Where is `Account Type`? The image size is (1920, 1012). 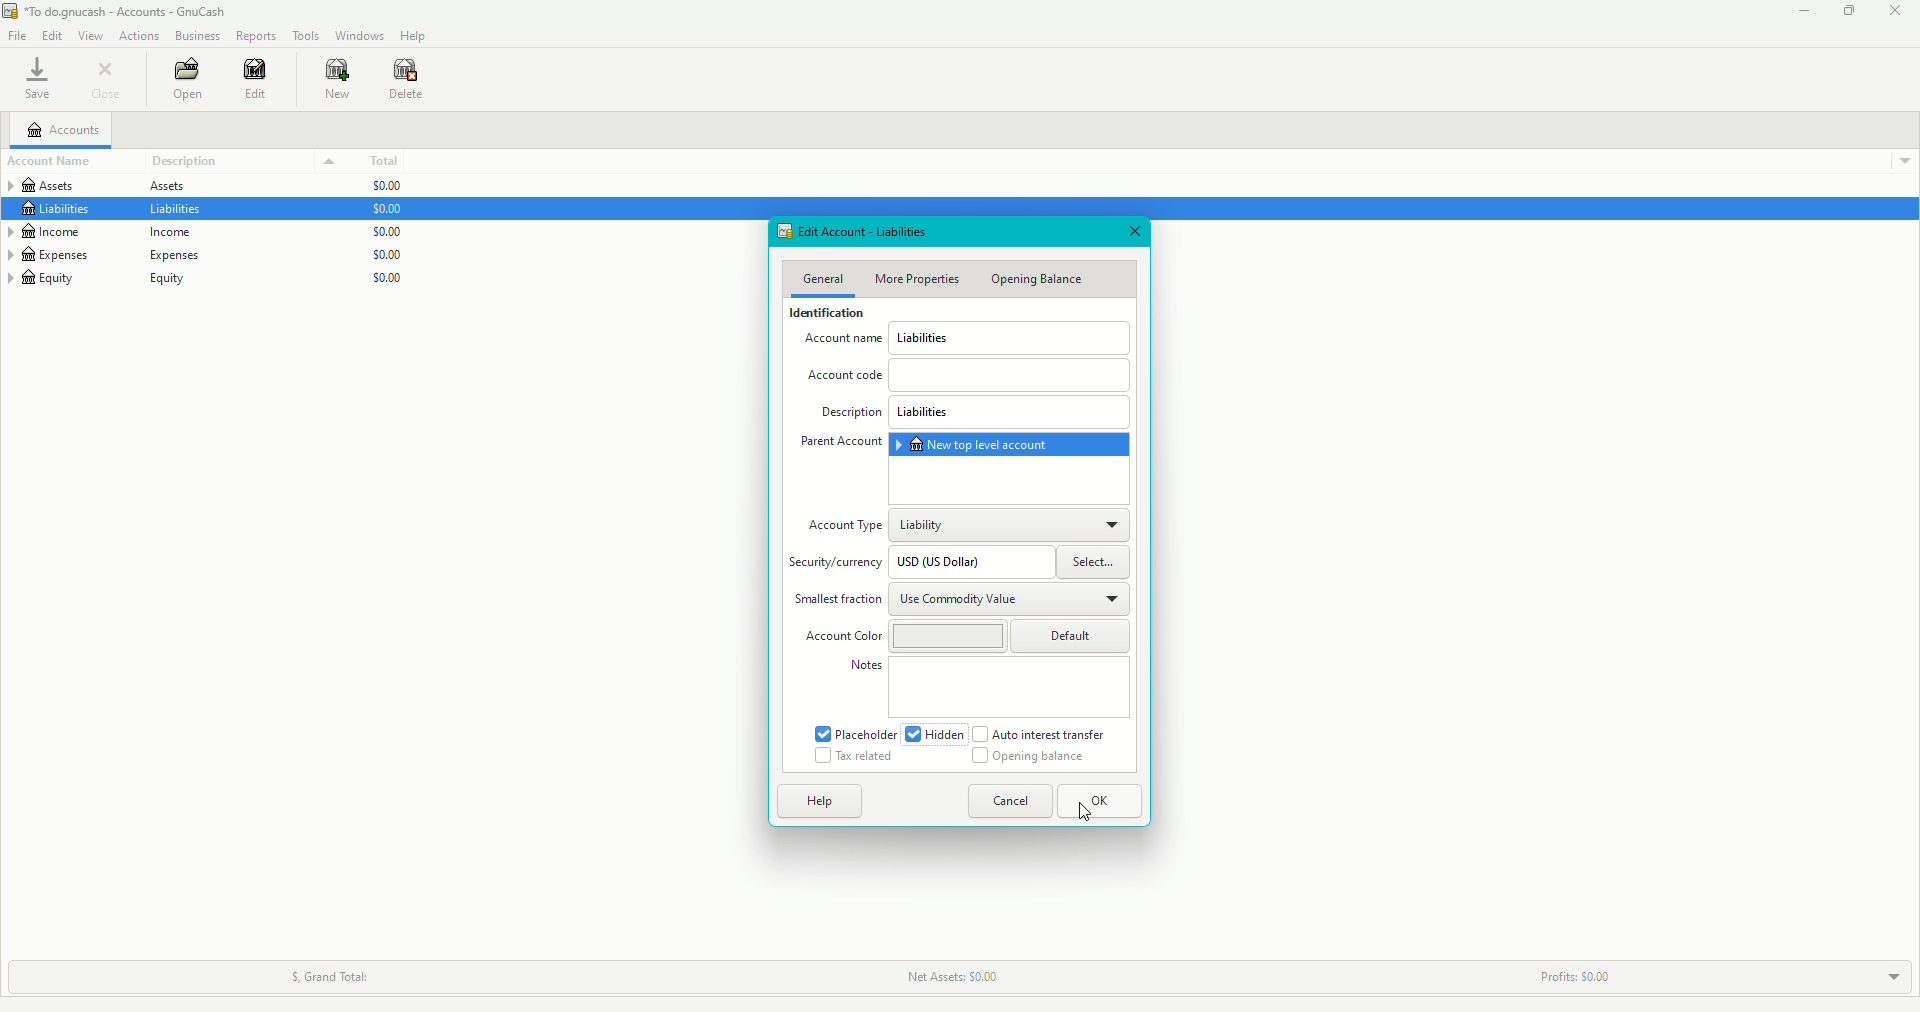 Account Type is located at coordinates (845, 529).